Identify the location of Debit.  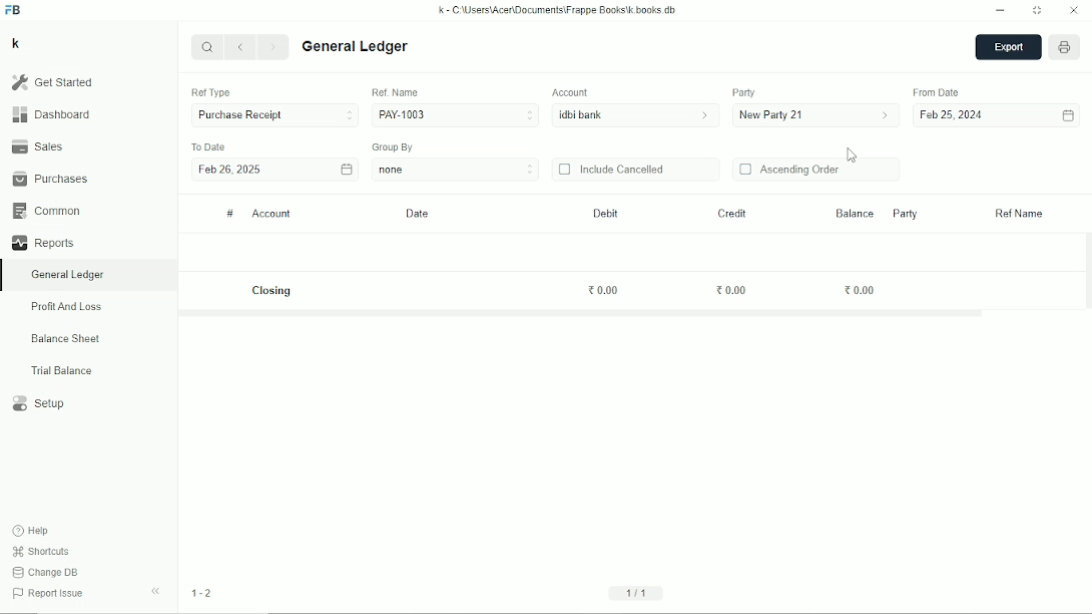
(606, 213).